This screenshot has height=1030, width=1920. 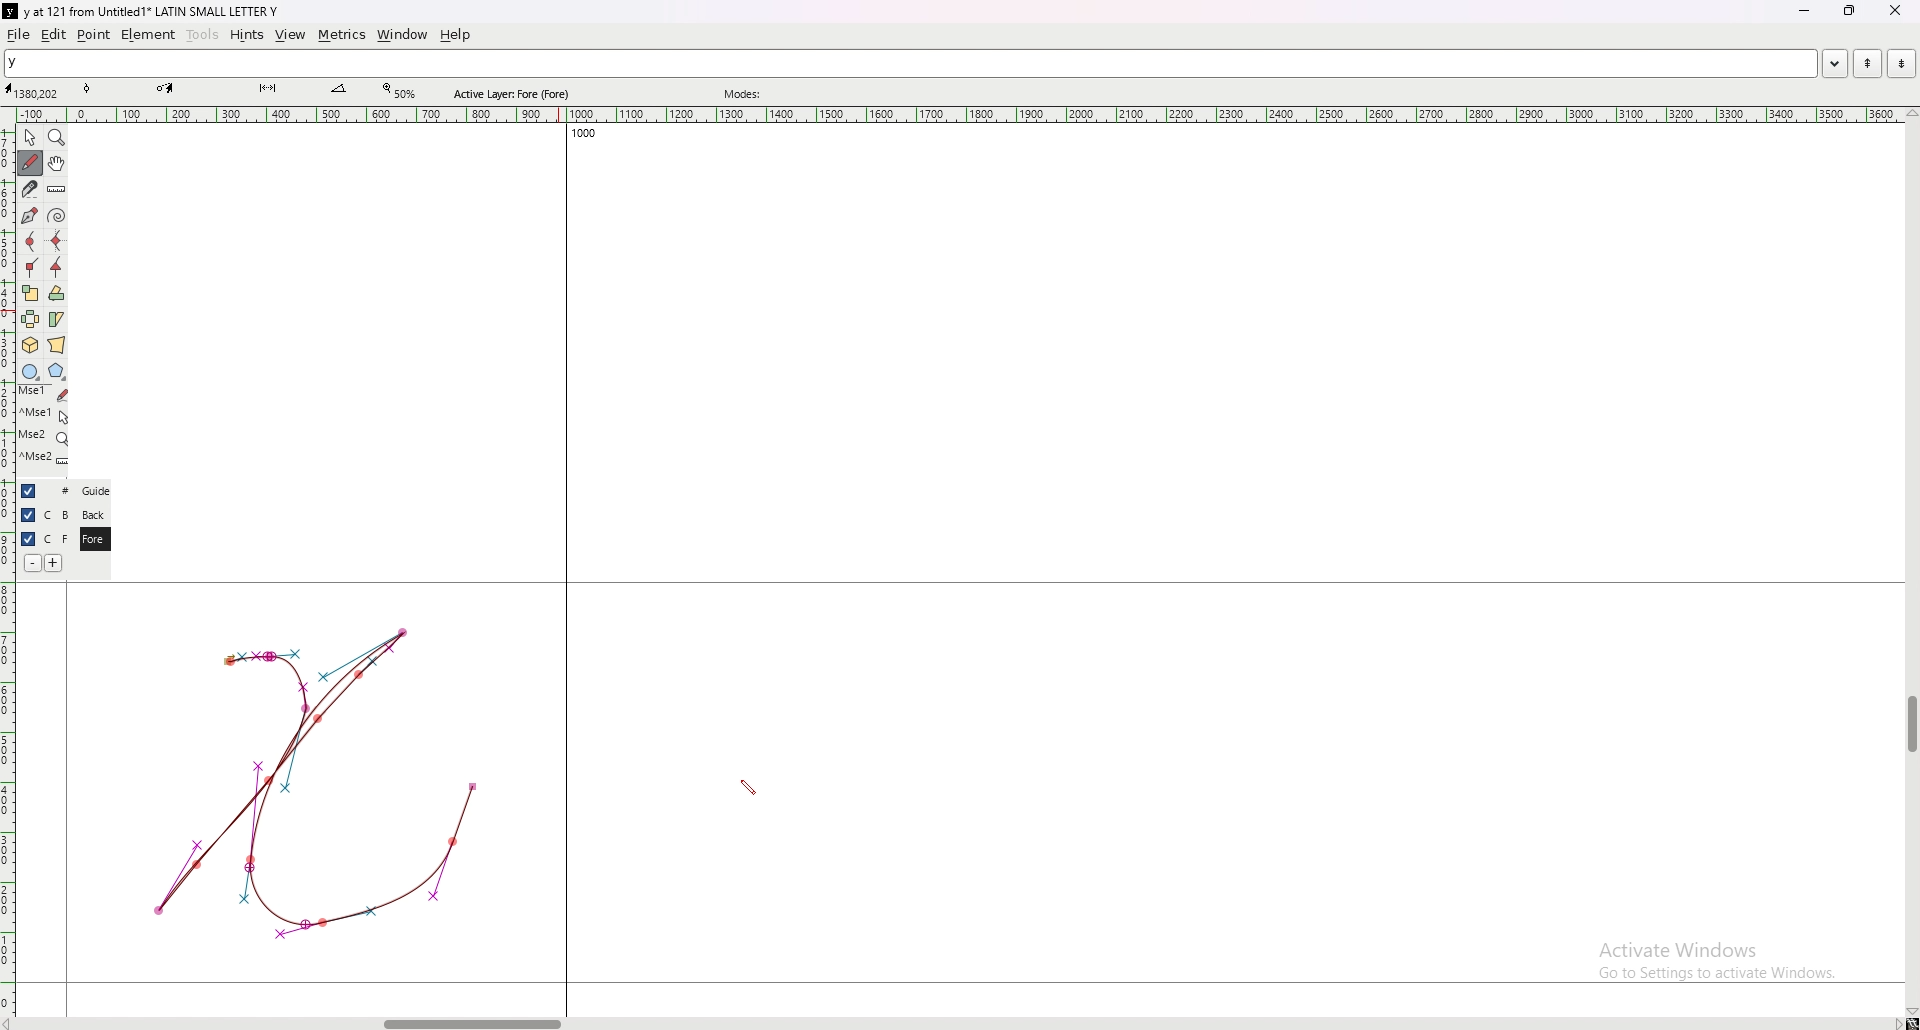 I want to click on previous word, so click(x=1865, y=64).